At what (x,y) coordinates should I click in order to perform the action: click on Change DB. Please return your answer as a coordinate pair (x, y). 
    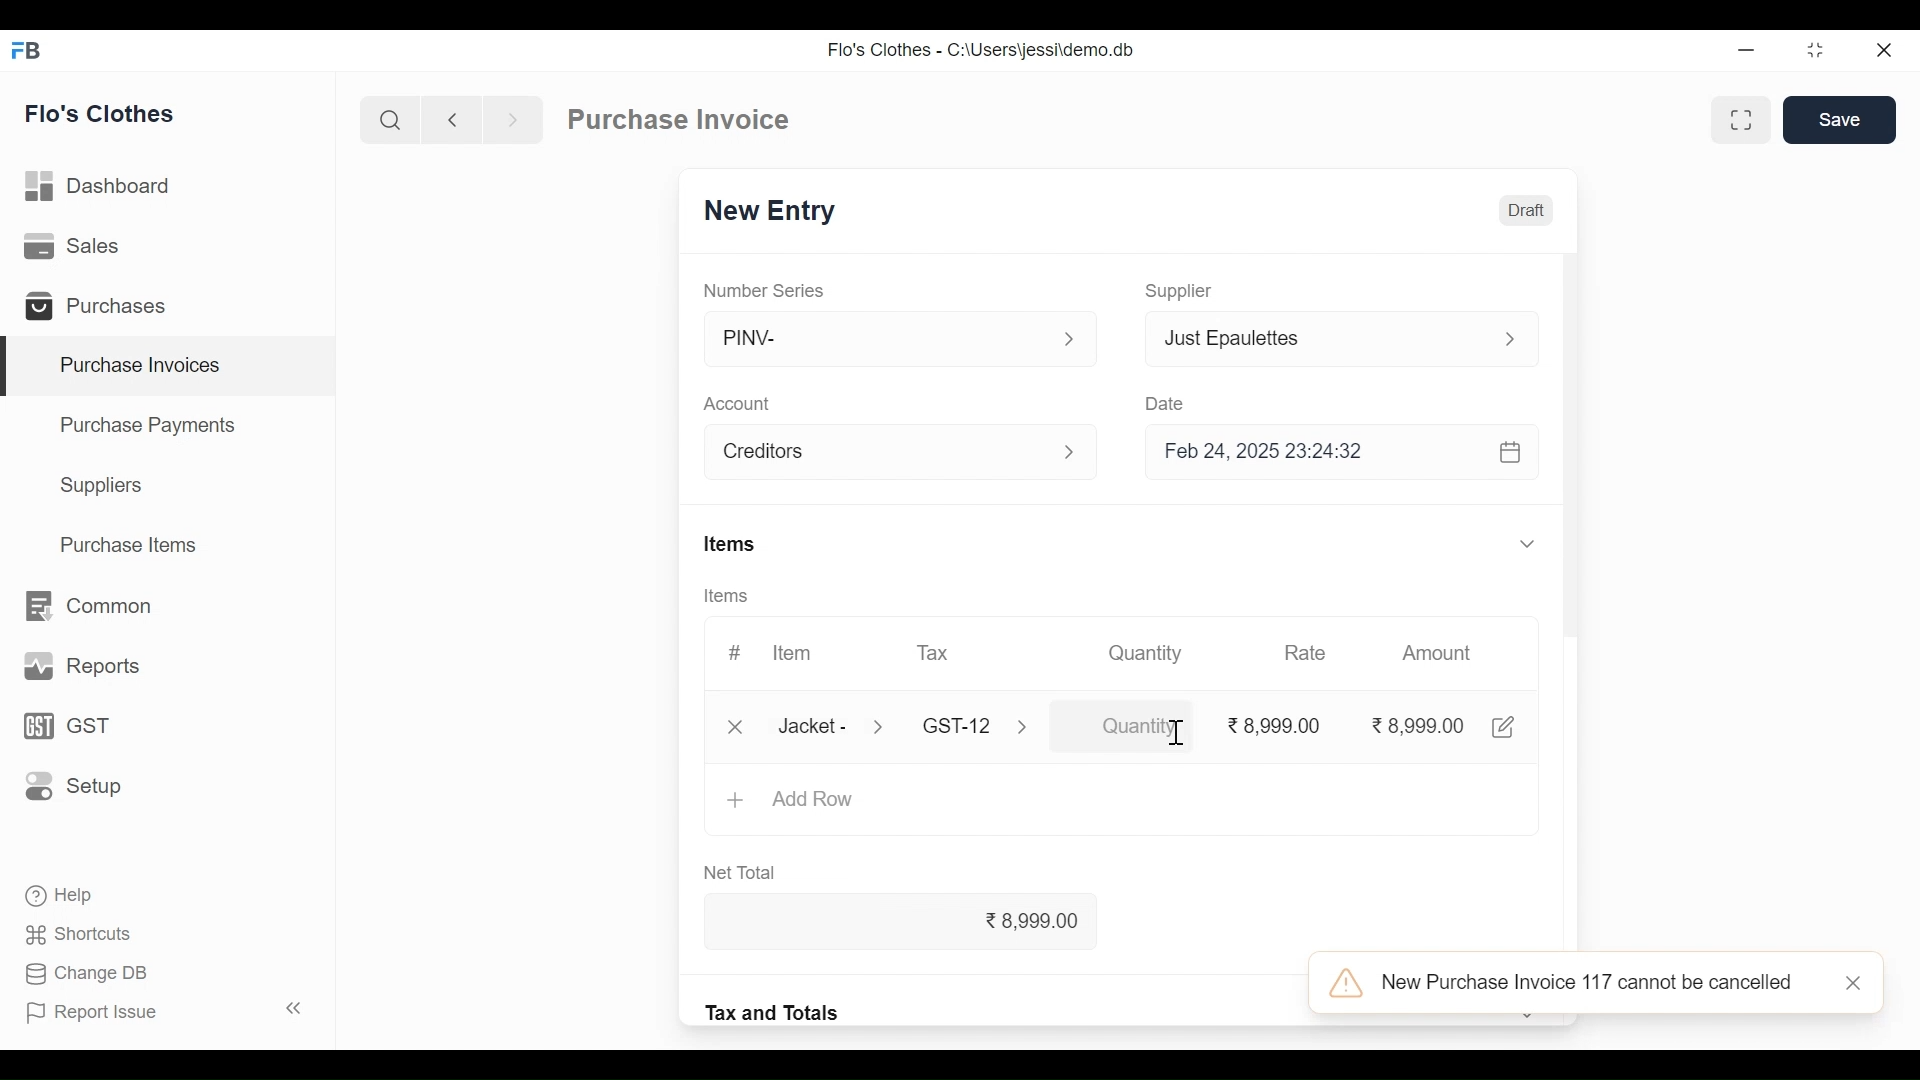
    Looking at the image, I should click on (88, 973).